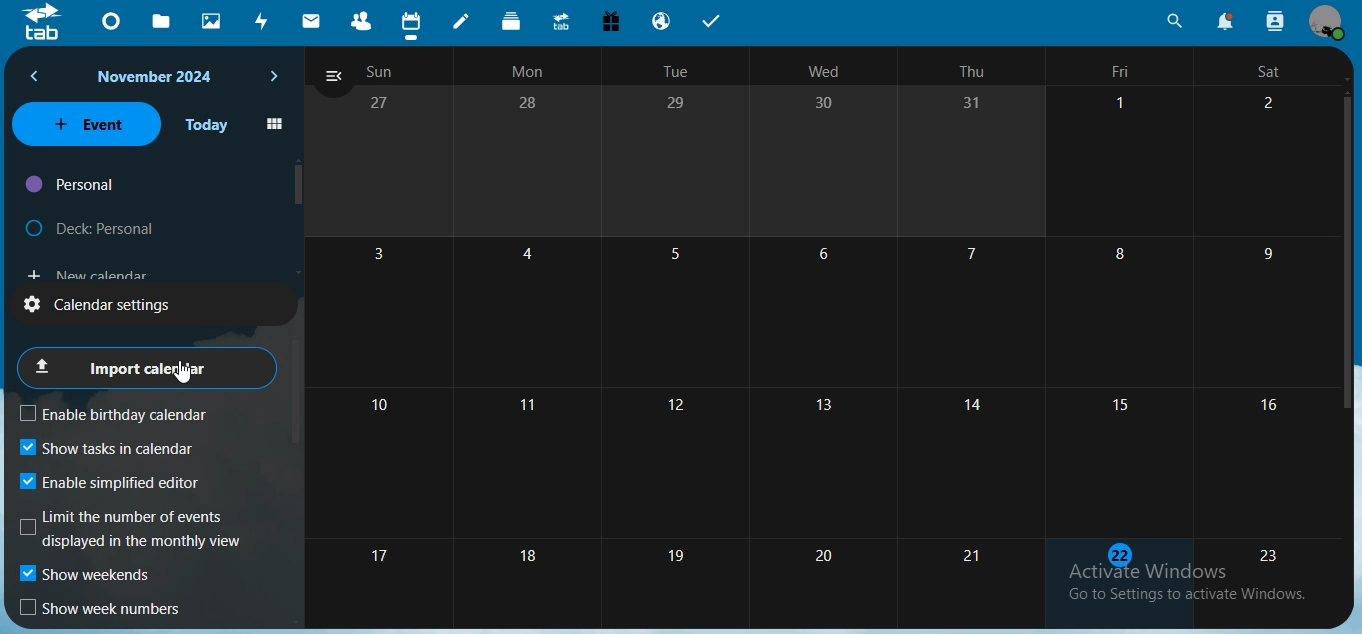 This screenshot has width=1362, height=634. What do you see at coordinates (1222, 21) in the screenshot?
I see `notifications` at bounding box center [1222, 21].